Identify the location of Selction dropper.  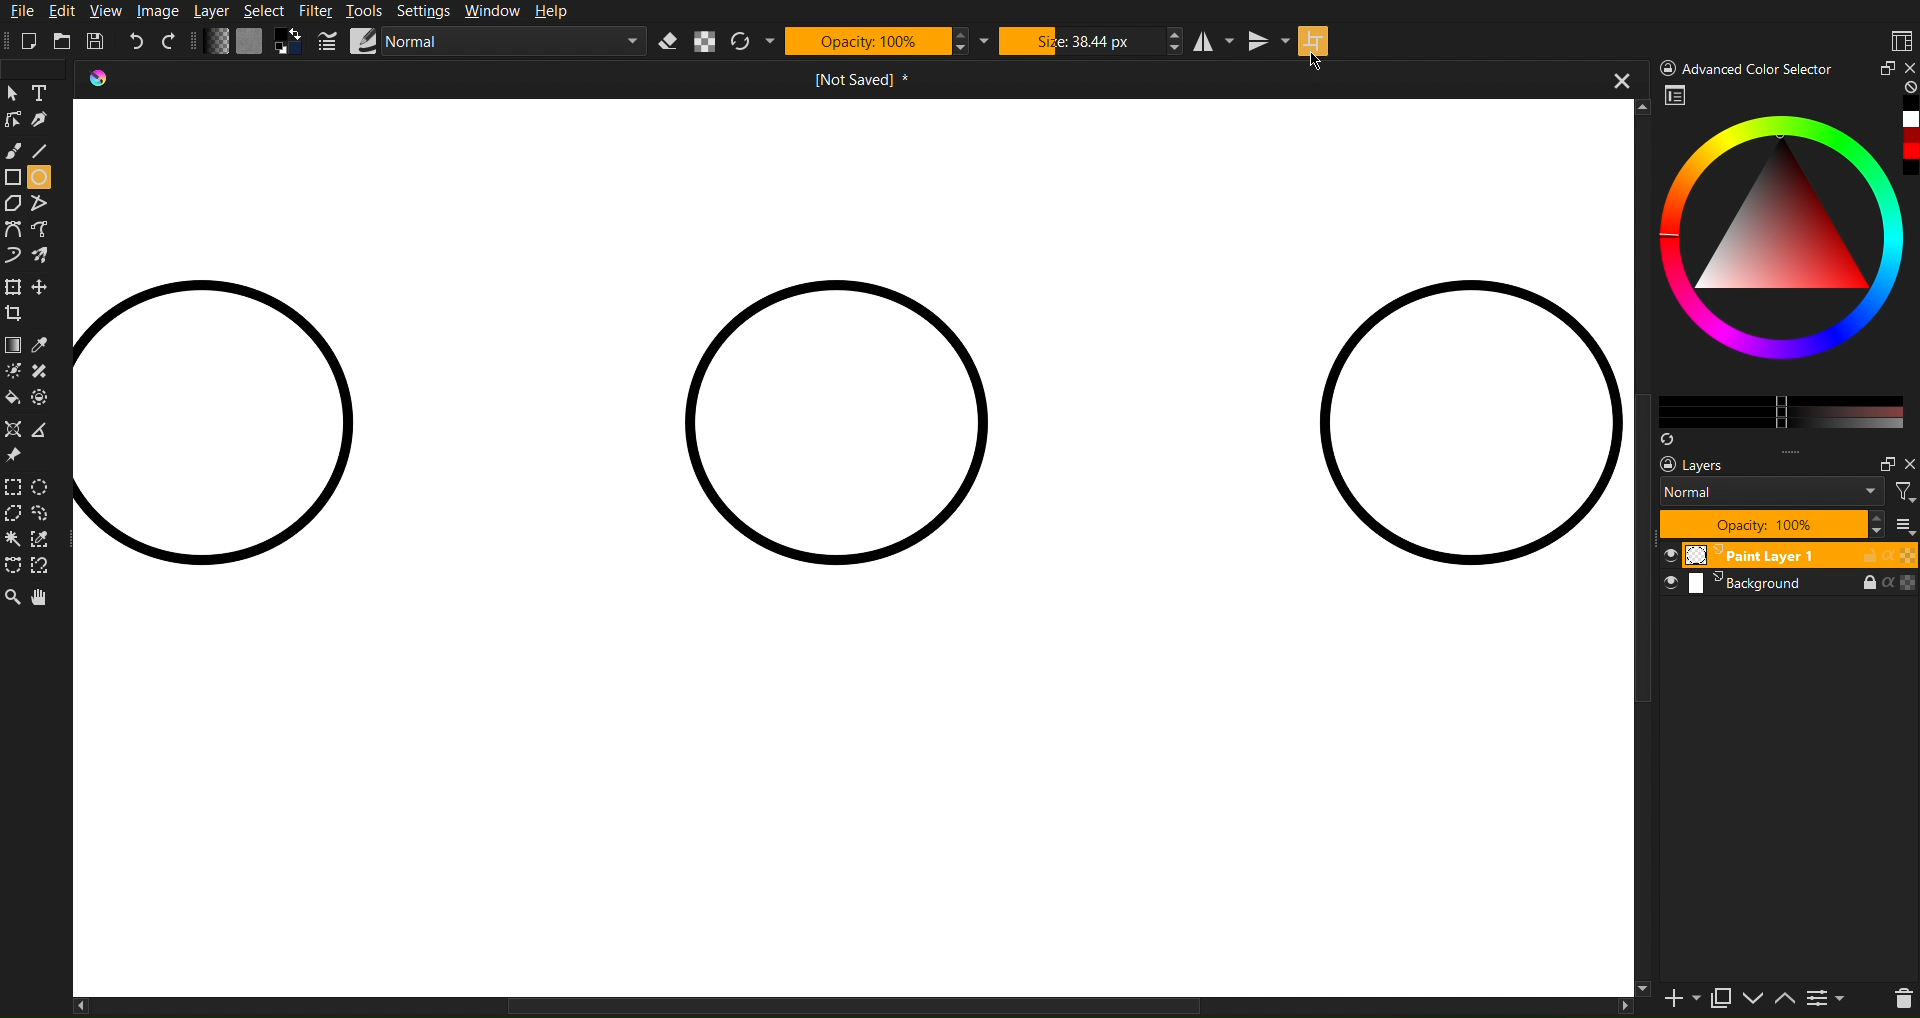
(44, 541).